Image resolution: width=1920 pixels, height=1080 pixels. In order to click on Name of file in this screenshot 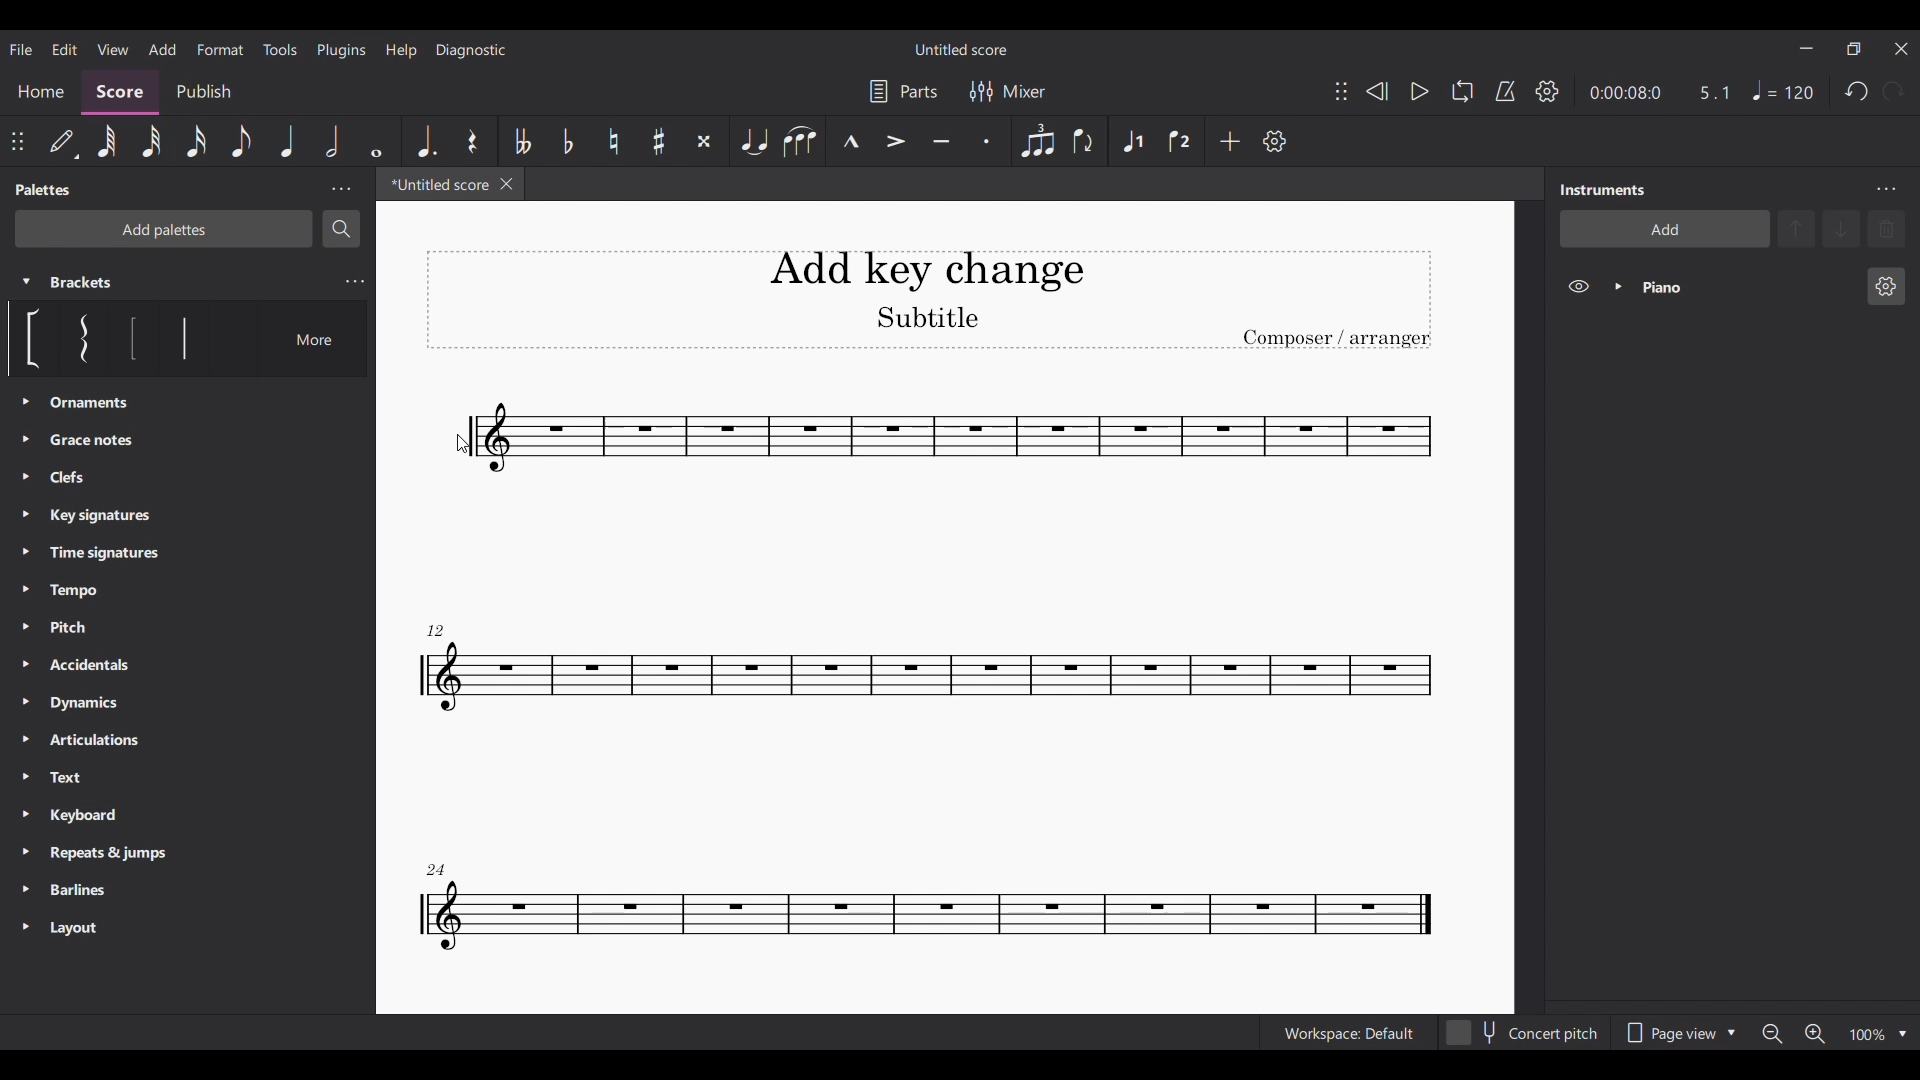, I will do `click(963, 49)`.